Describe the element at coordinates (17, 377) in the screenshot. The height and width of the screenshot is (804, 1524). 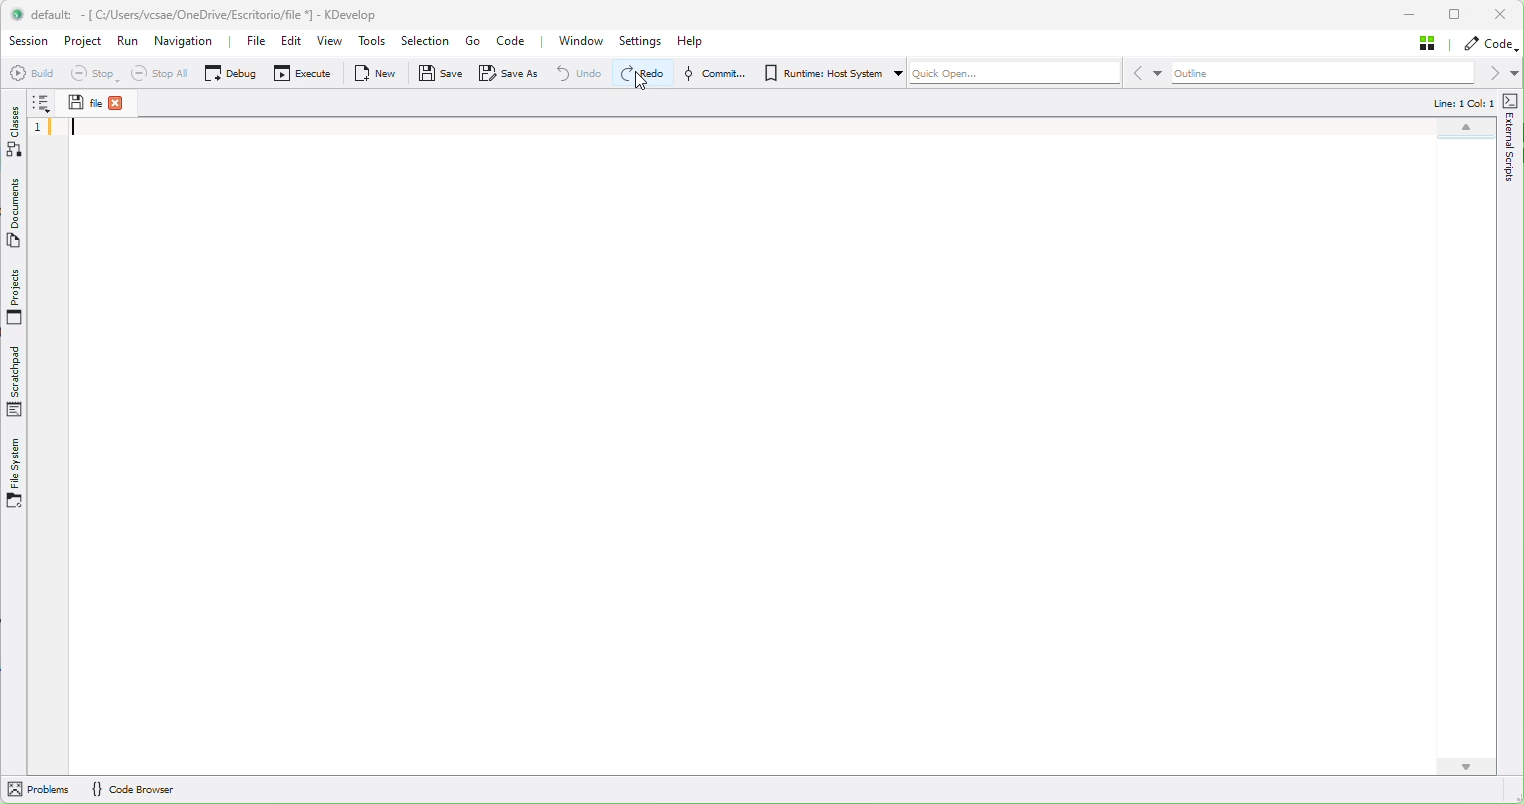
I see `Scratchpad` at that location.